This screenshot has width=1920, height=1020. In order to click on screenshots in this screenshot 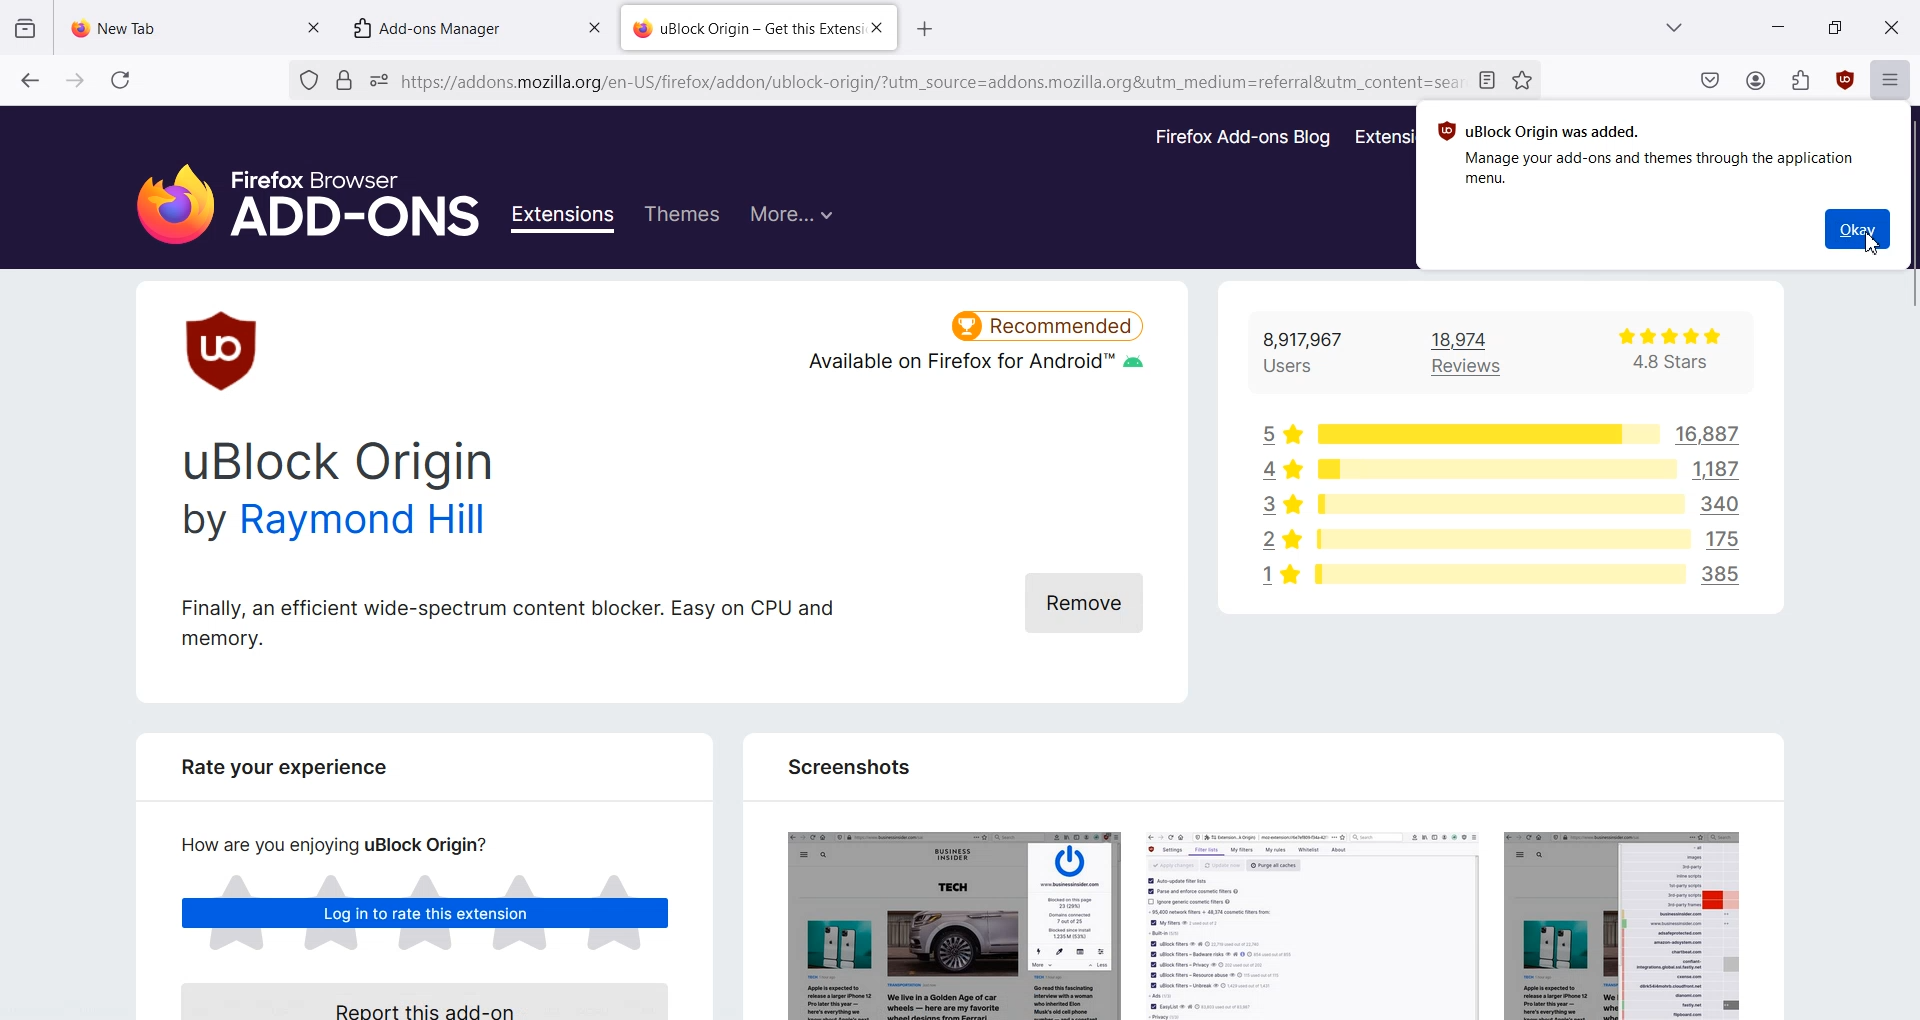, I will do `click(1260, 917)`.